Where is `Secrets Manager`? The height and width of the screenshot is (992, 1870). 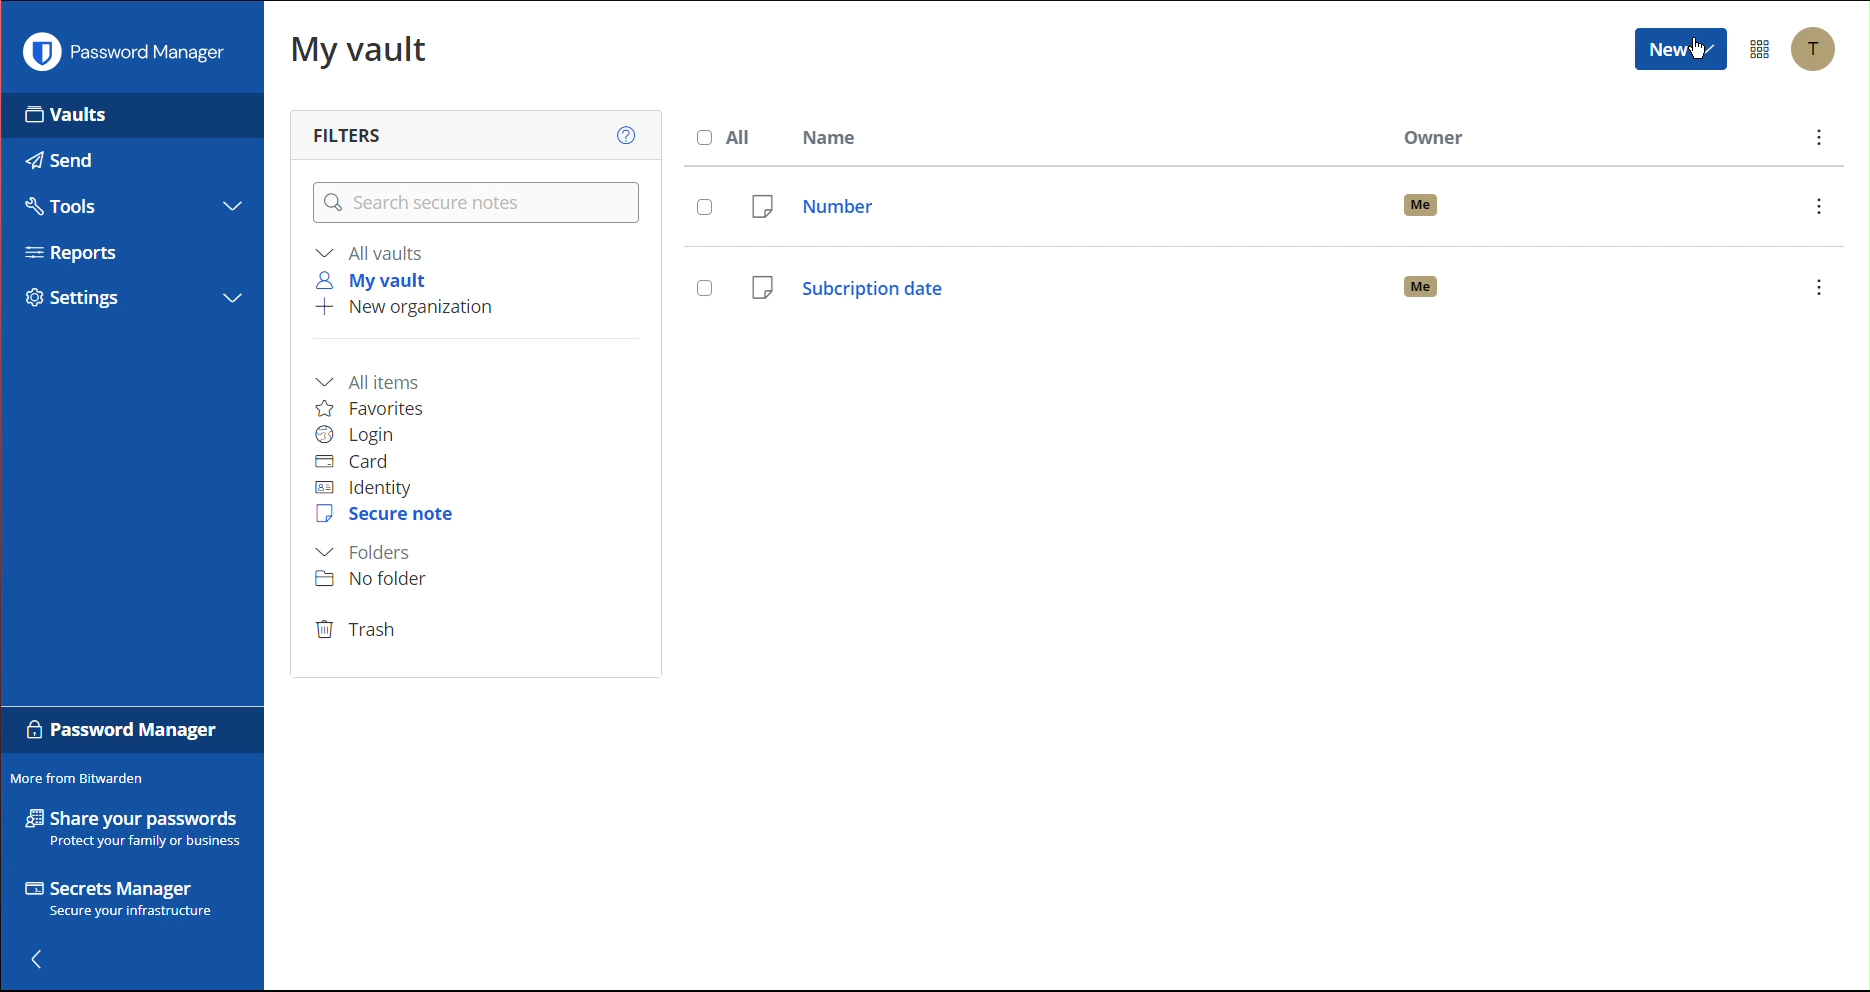
Secrets Manager is located at coordinates (116, 898).